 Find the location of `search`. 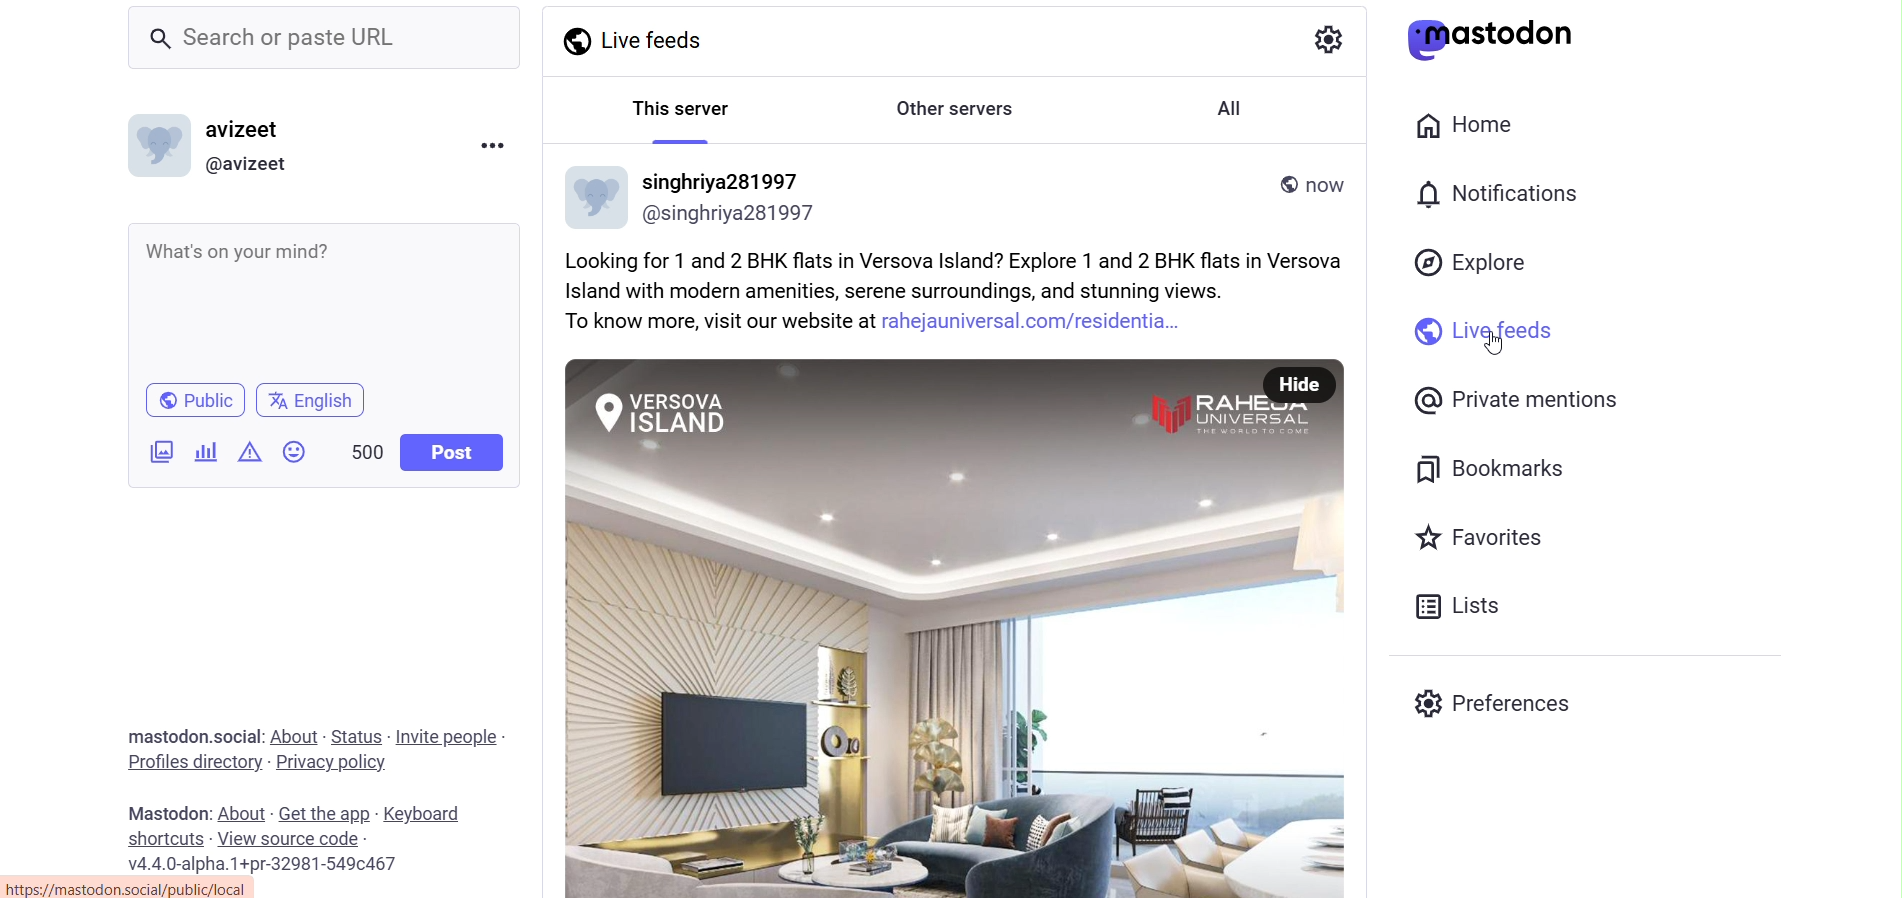

search is located at coordinates (324, 39).